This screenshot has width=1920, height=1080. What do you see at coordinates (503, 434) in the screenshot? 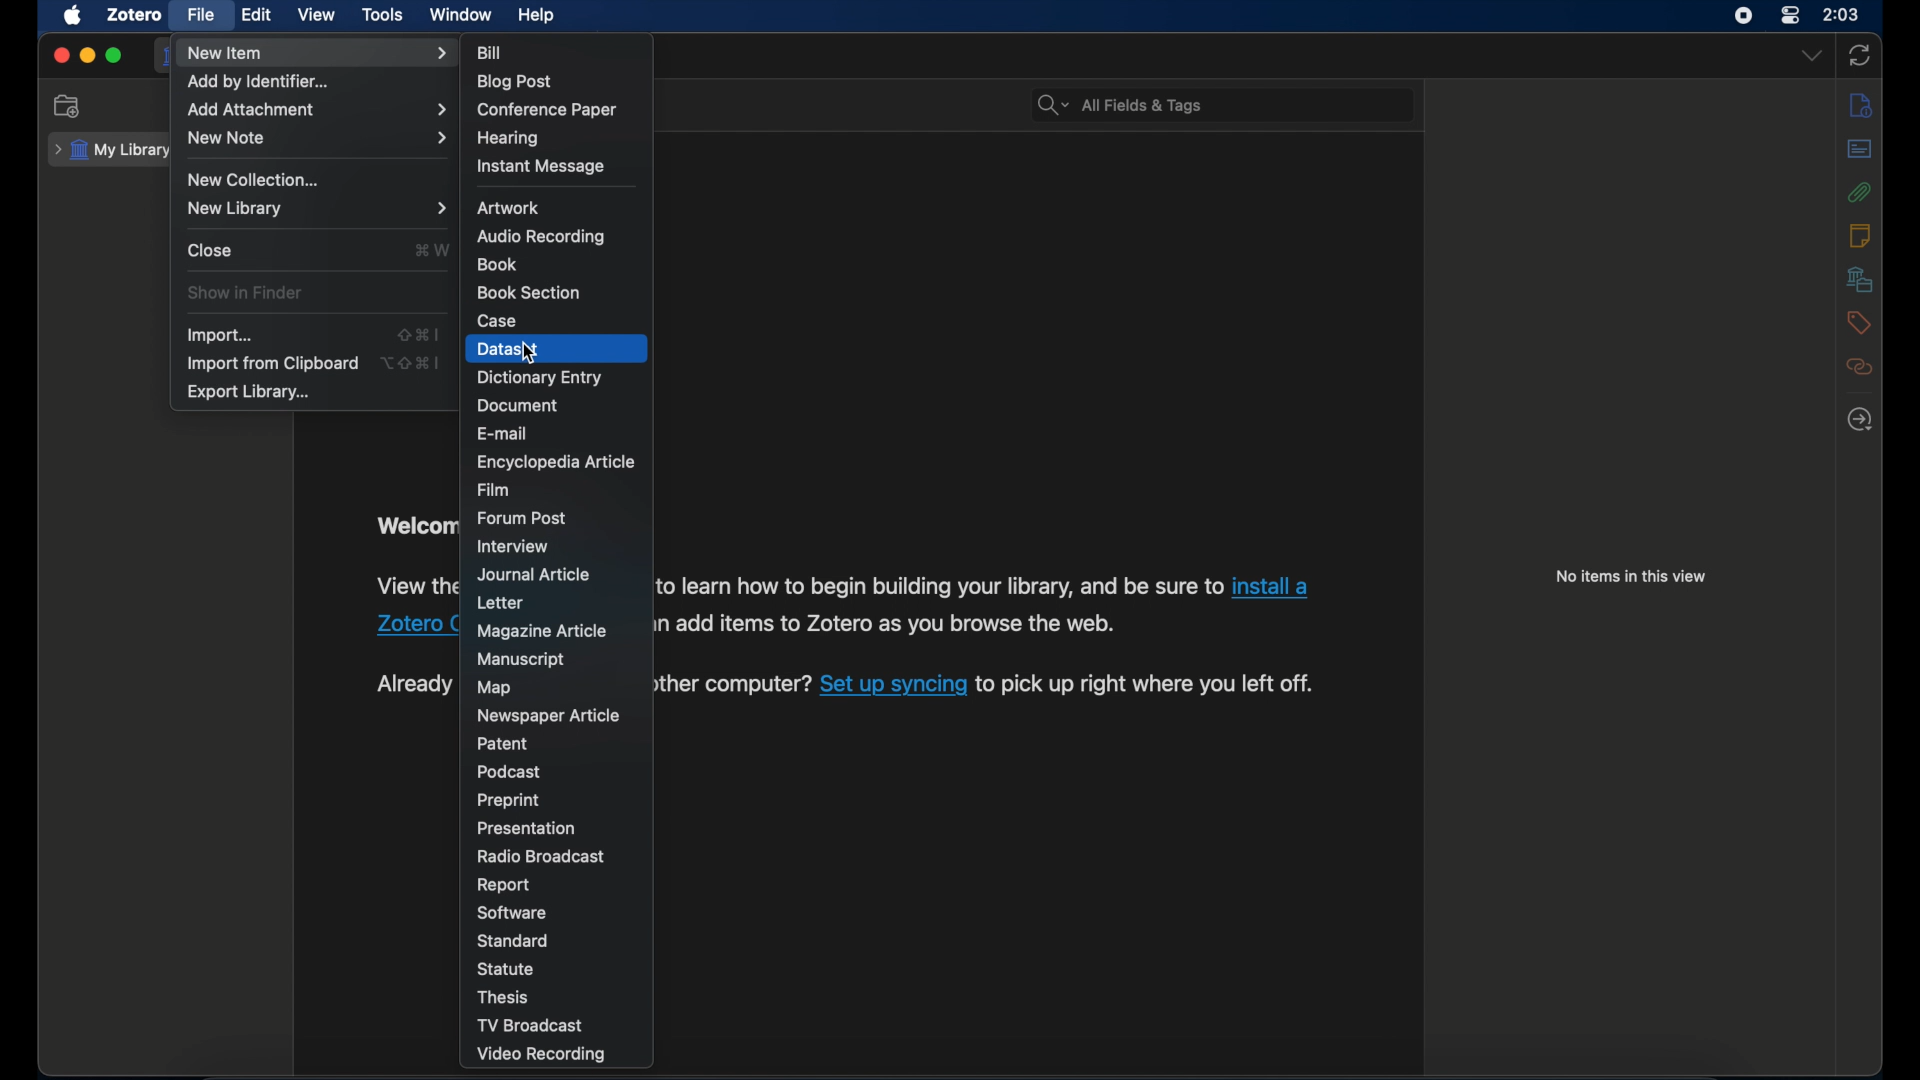
I see `e-mail` at bounding box center [503, 434].